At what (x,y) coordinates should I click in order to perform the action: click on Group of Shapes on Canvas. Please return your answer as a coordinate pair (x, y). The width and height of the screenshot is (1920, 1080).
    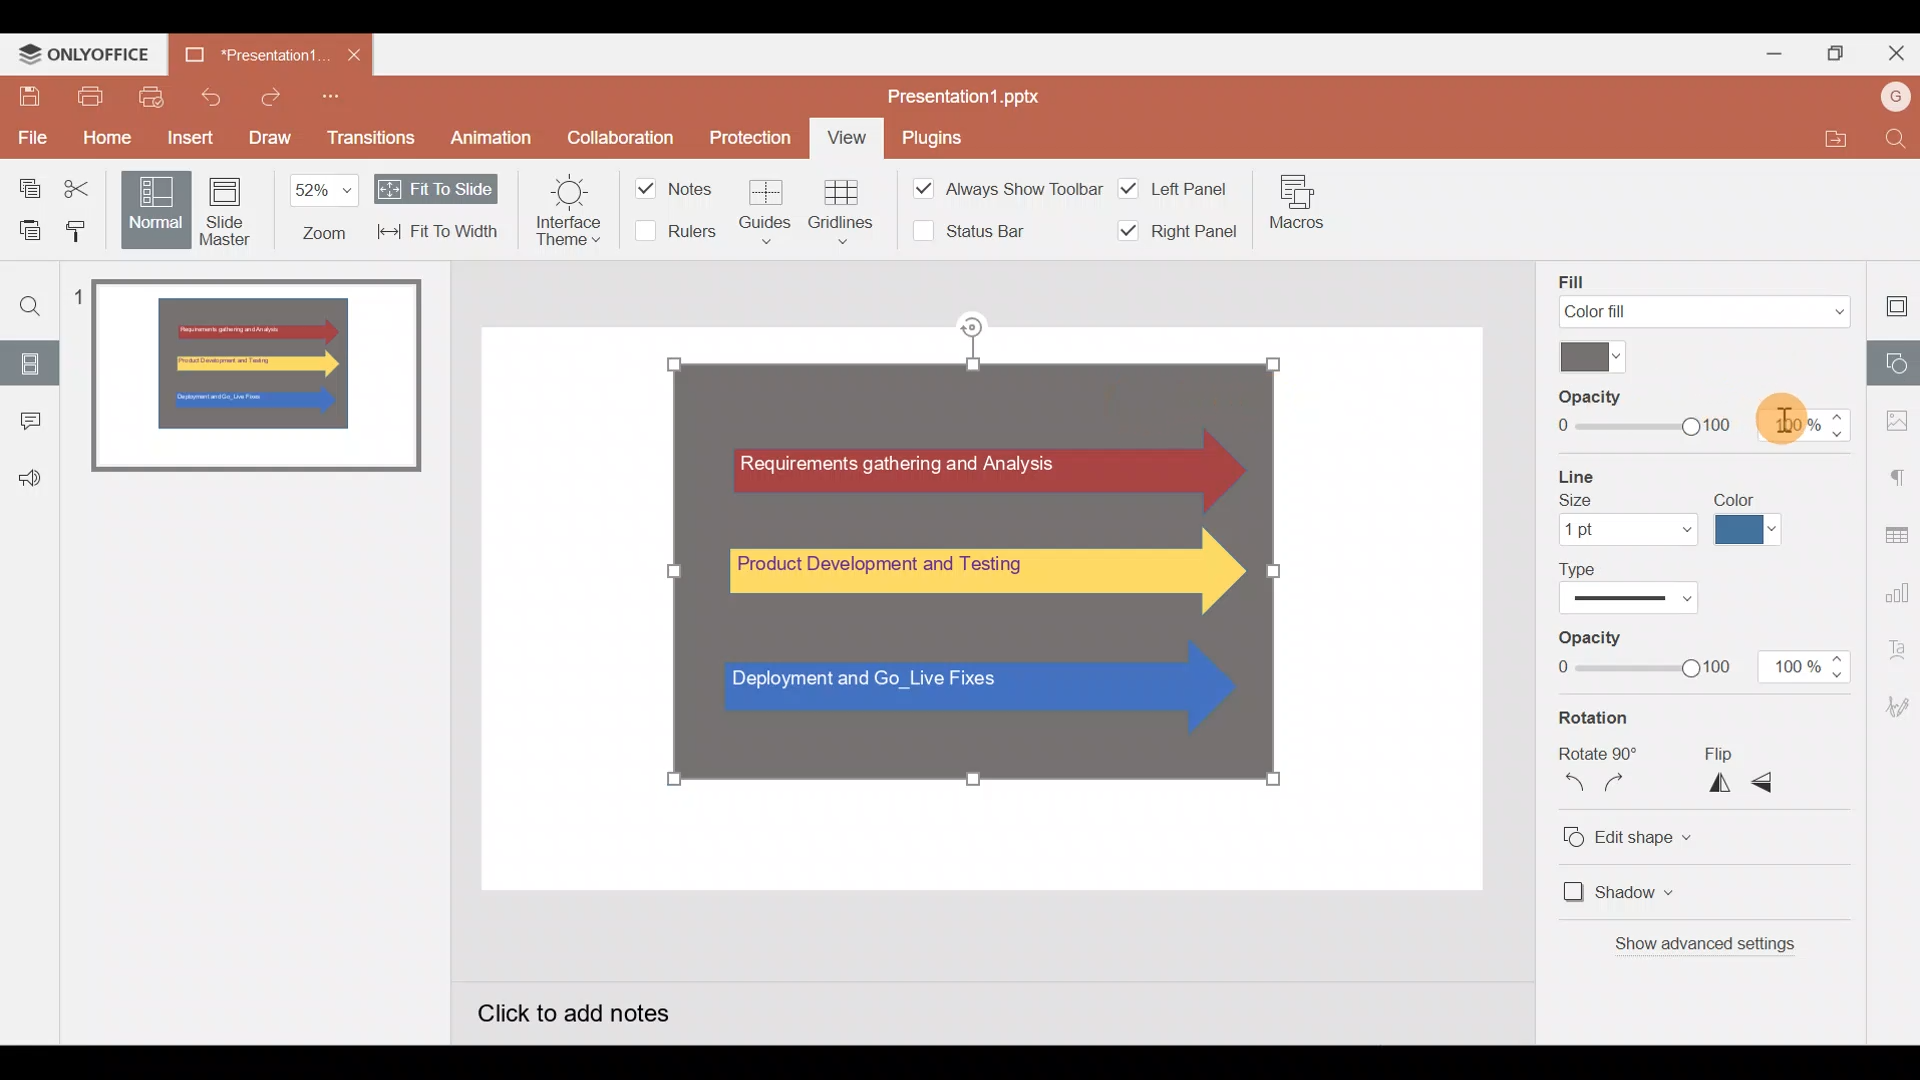
    Looking at the image, I should click on (976, 569).